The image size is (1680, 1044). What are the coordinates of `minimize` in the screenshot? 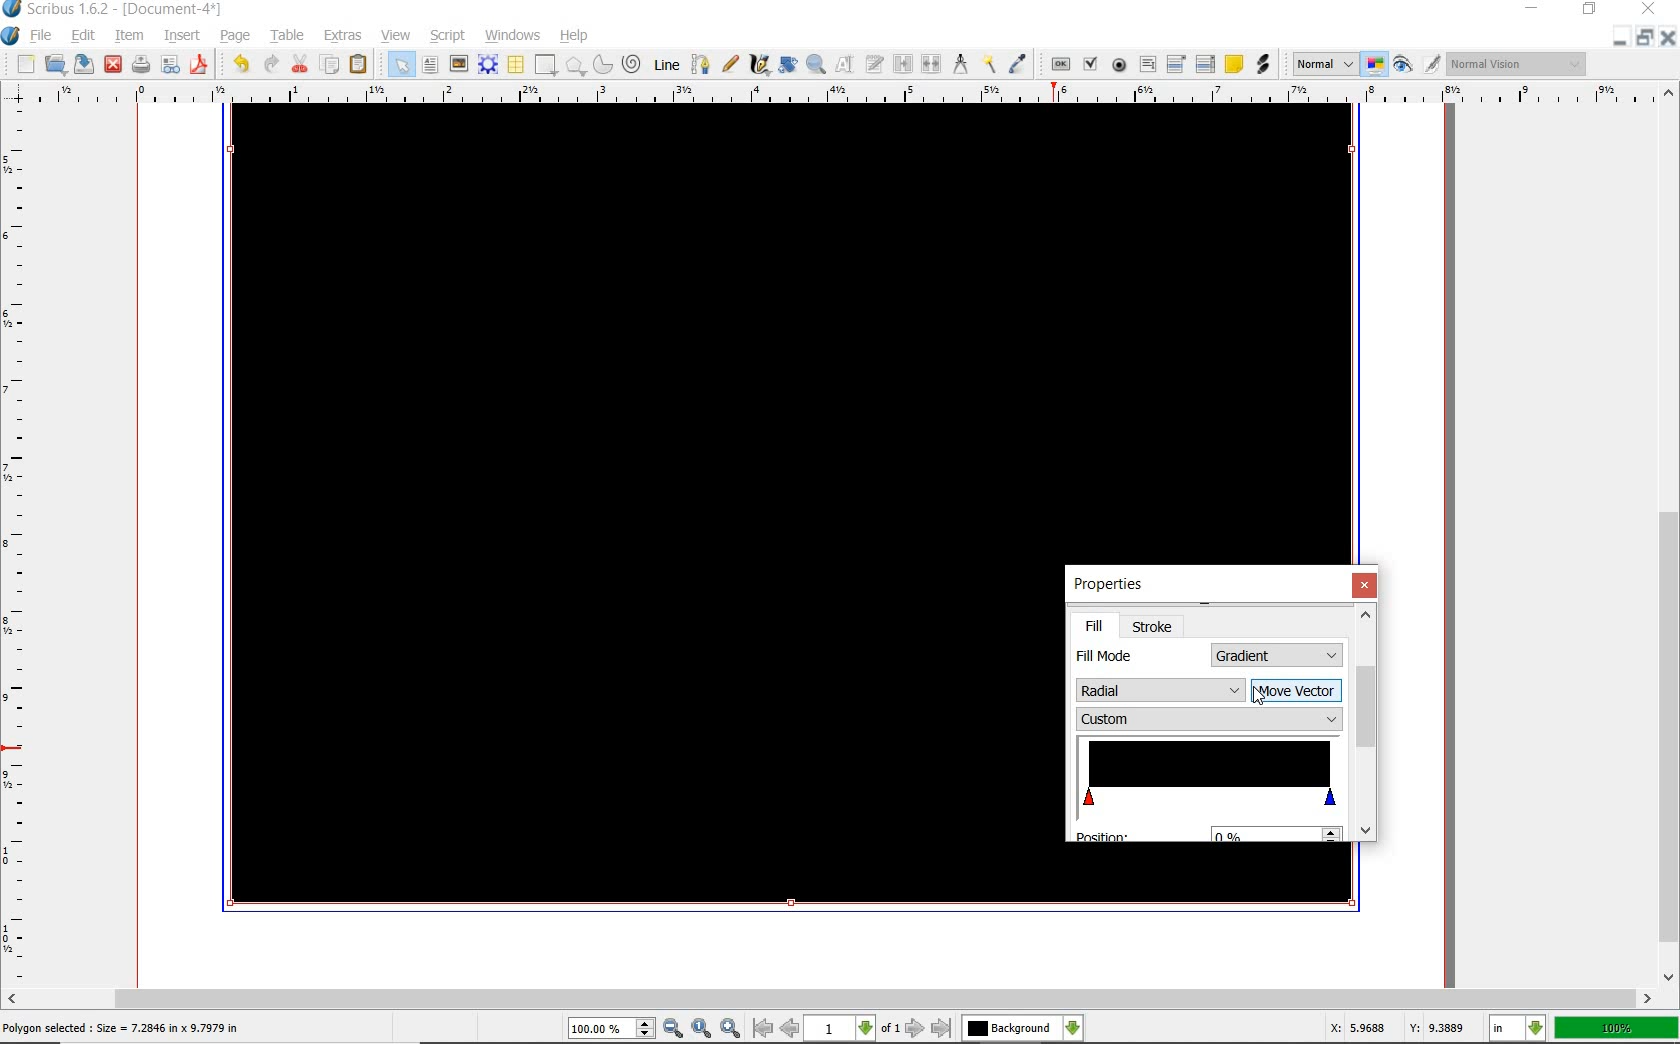 It's located at (1623, 38).